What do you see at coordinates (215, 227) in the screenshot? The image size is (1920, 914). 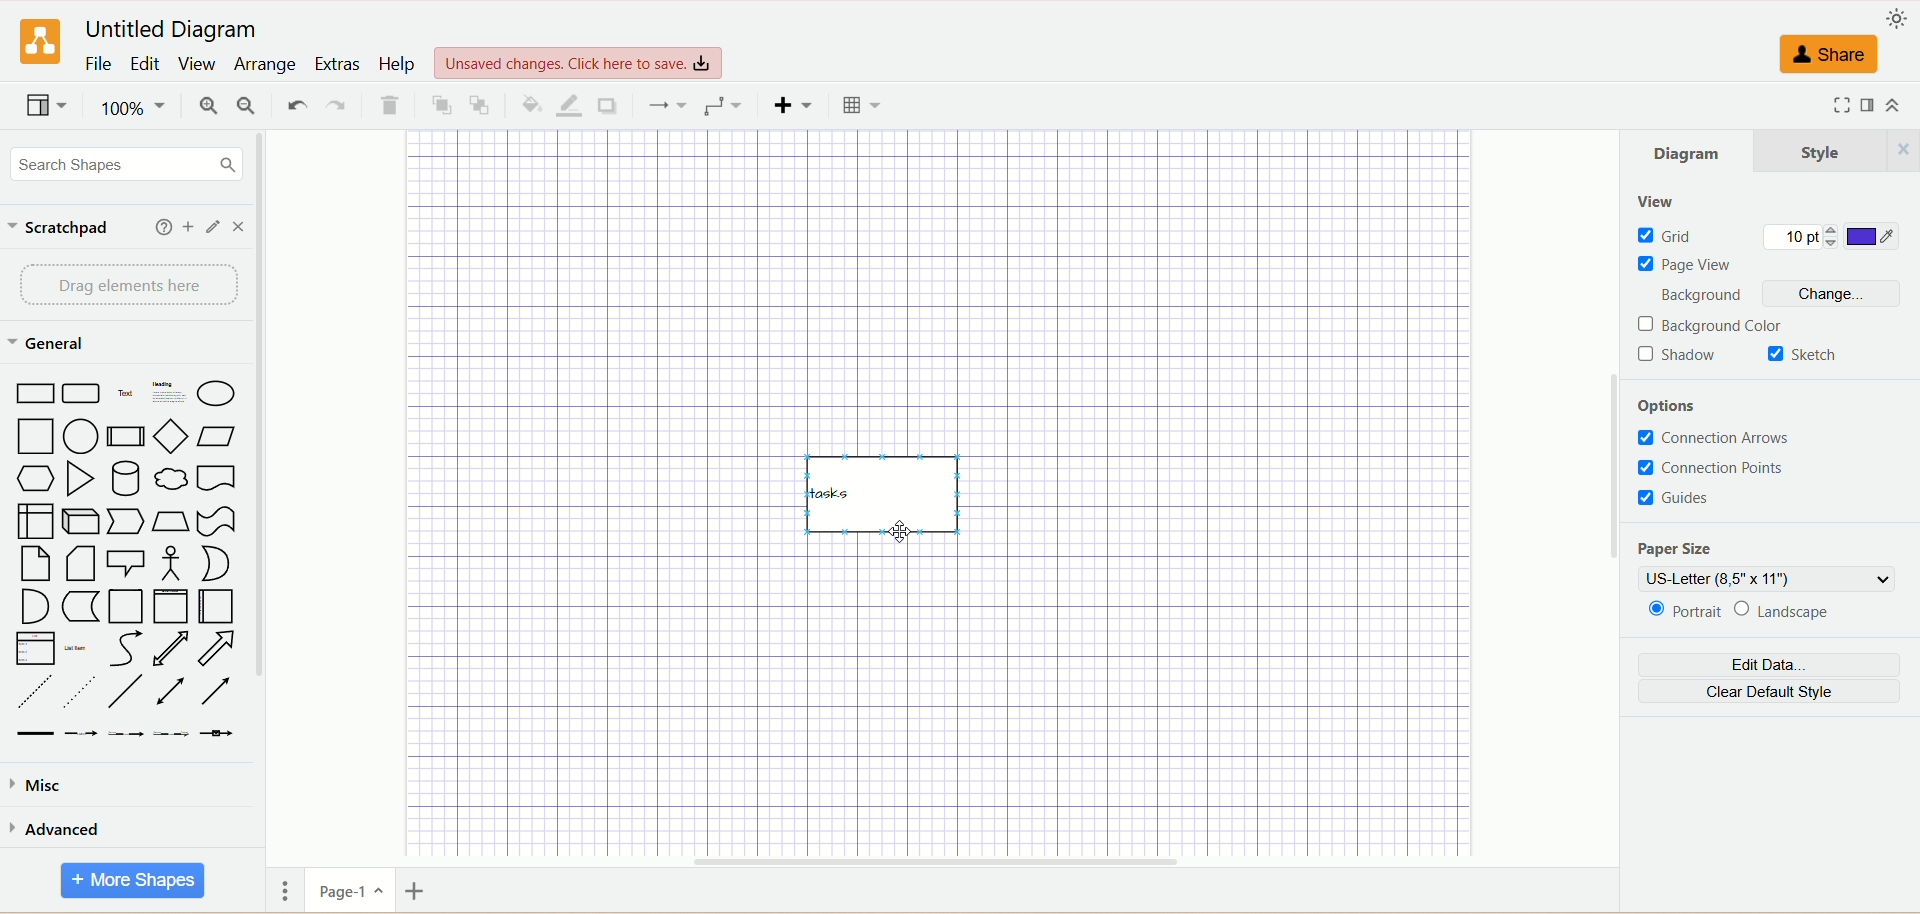 I see `edit` at bounding box center [215, 227].